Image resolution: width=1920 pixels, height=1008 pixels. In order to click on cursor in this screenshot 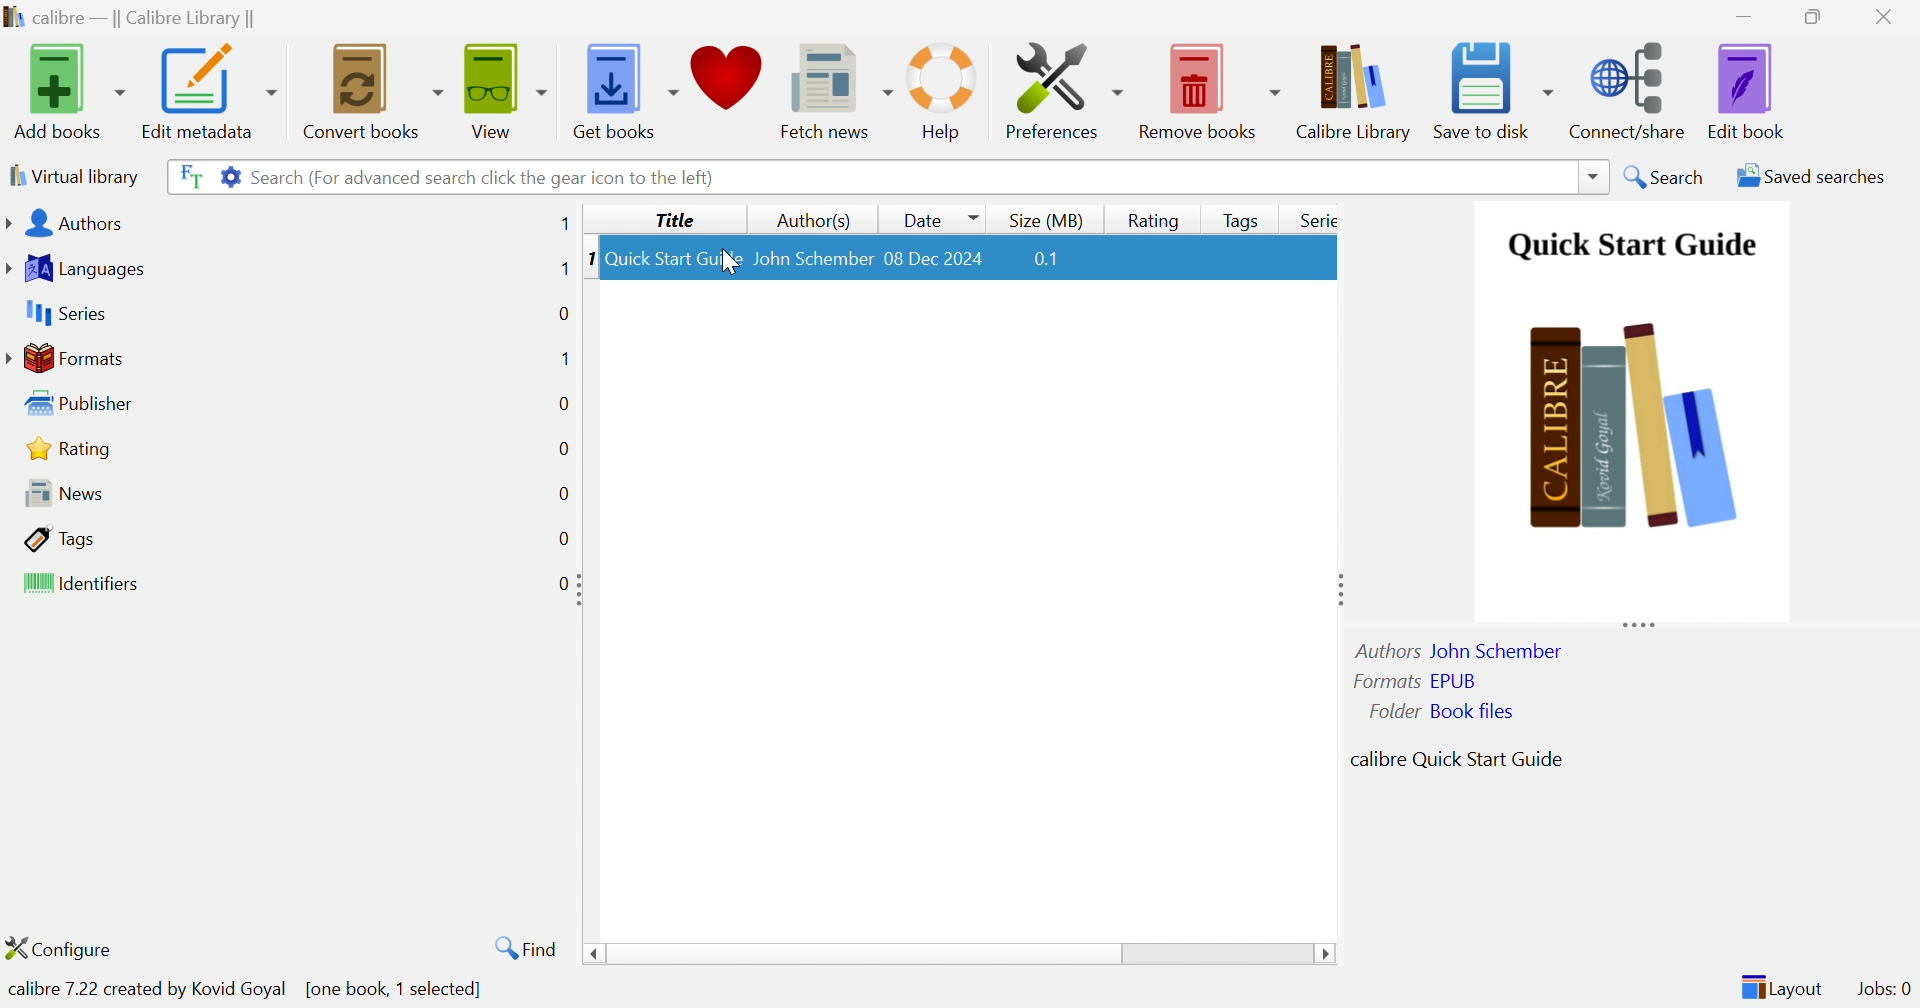, I will do `click(731, 265)`.